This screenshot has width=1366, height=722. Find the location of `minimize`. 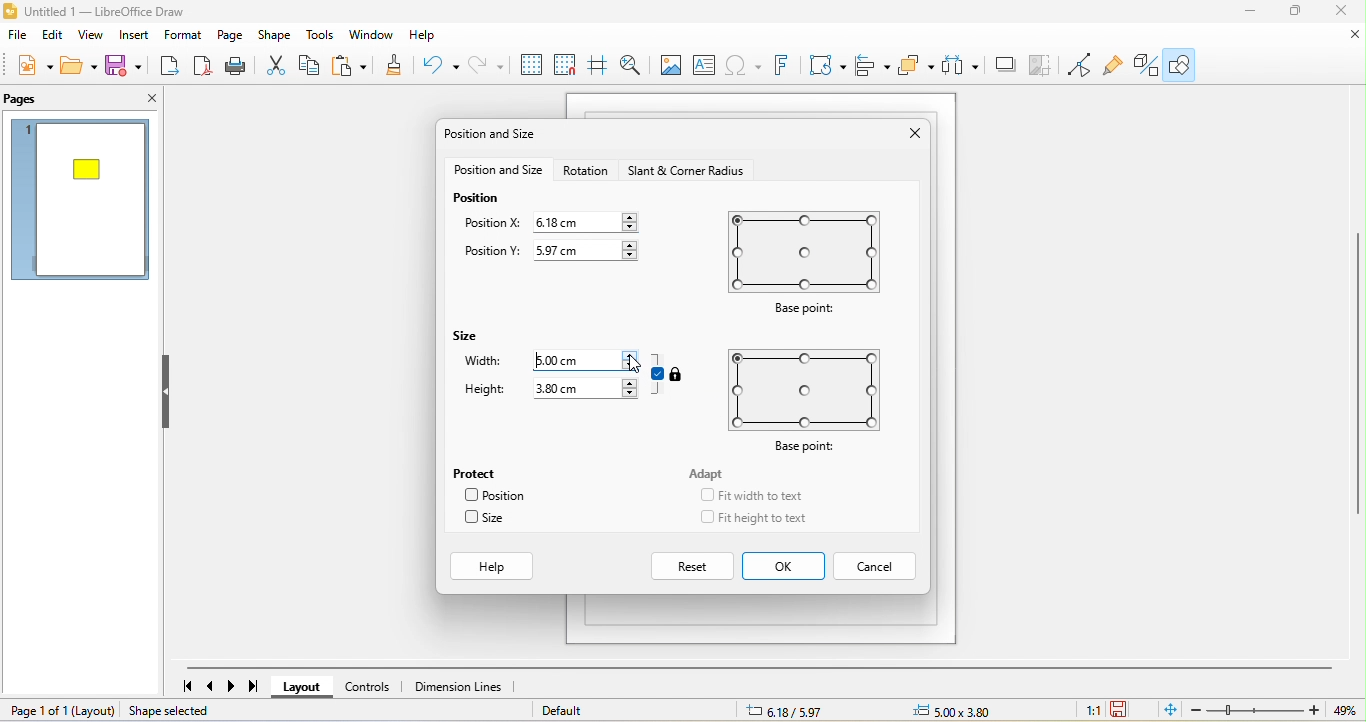

minimize is located at coordinates (1244, 12).